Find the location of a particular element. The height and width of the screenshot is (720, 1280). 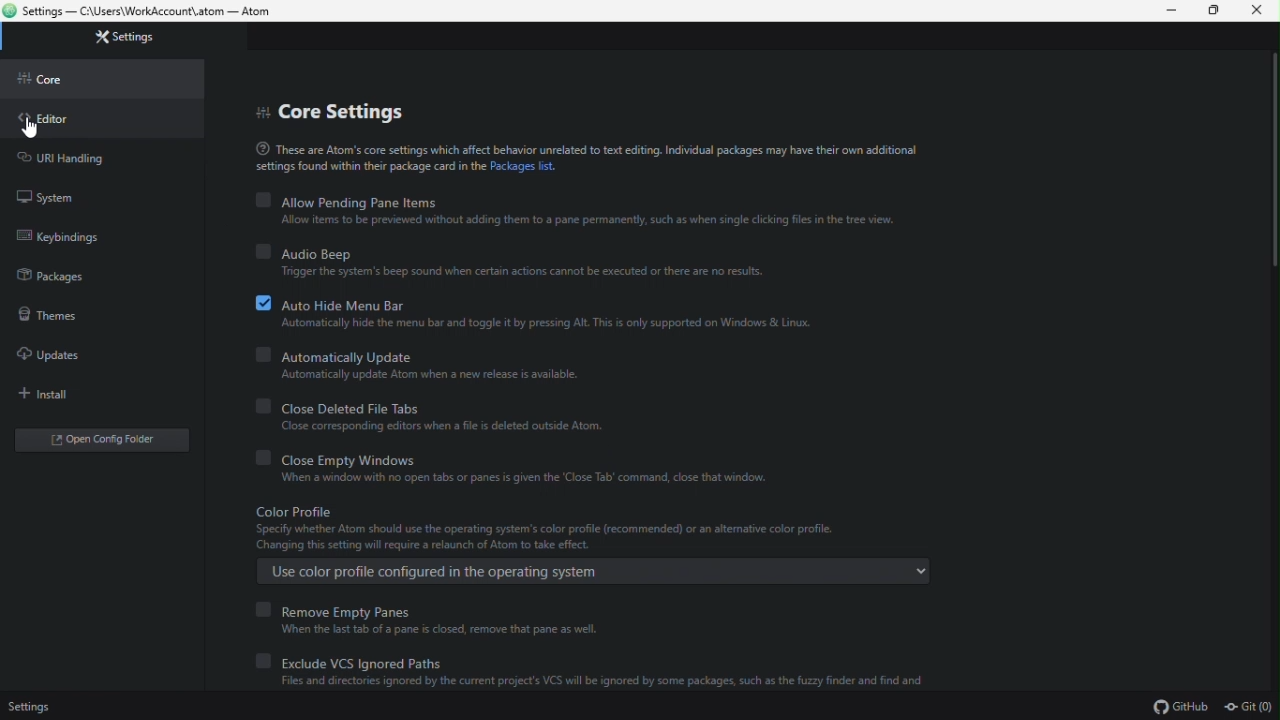

Audio beep is located at coordinates (526, 251).